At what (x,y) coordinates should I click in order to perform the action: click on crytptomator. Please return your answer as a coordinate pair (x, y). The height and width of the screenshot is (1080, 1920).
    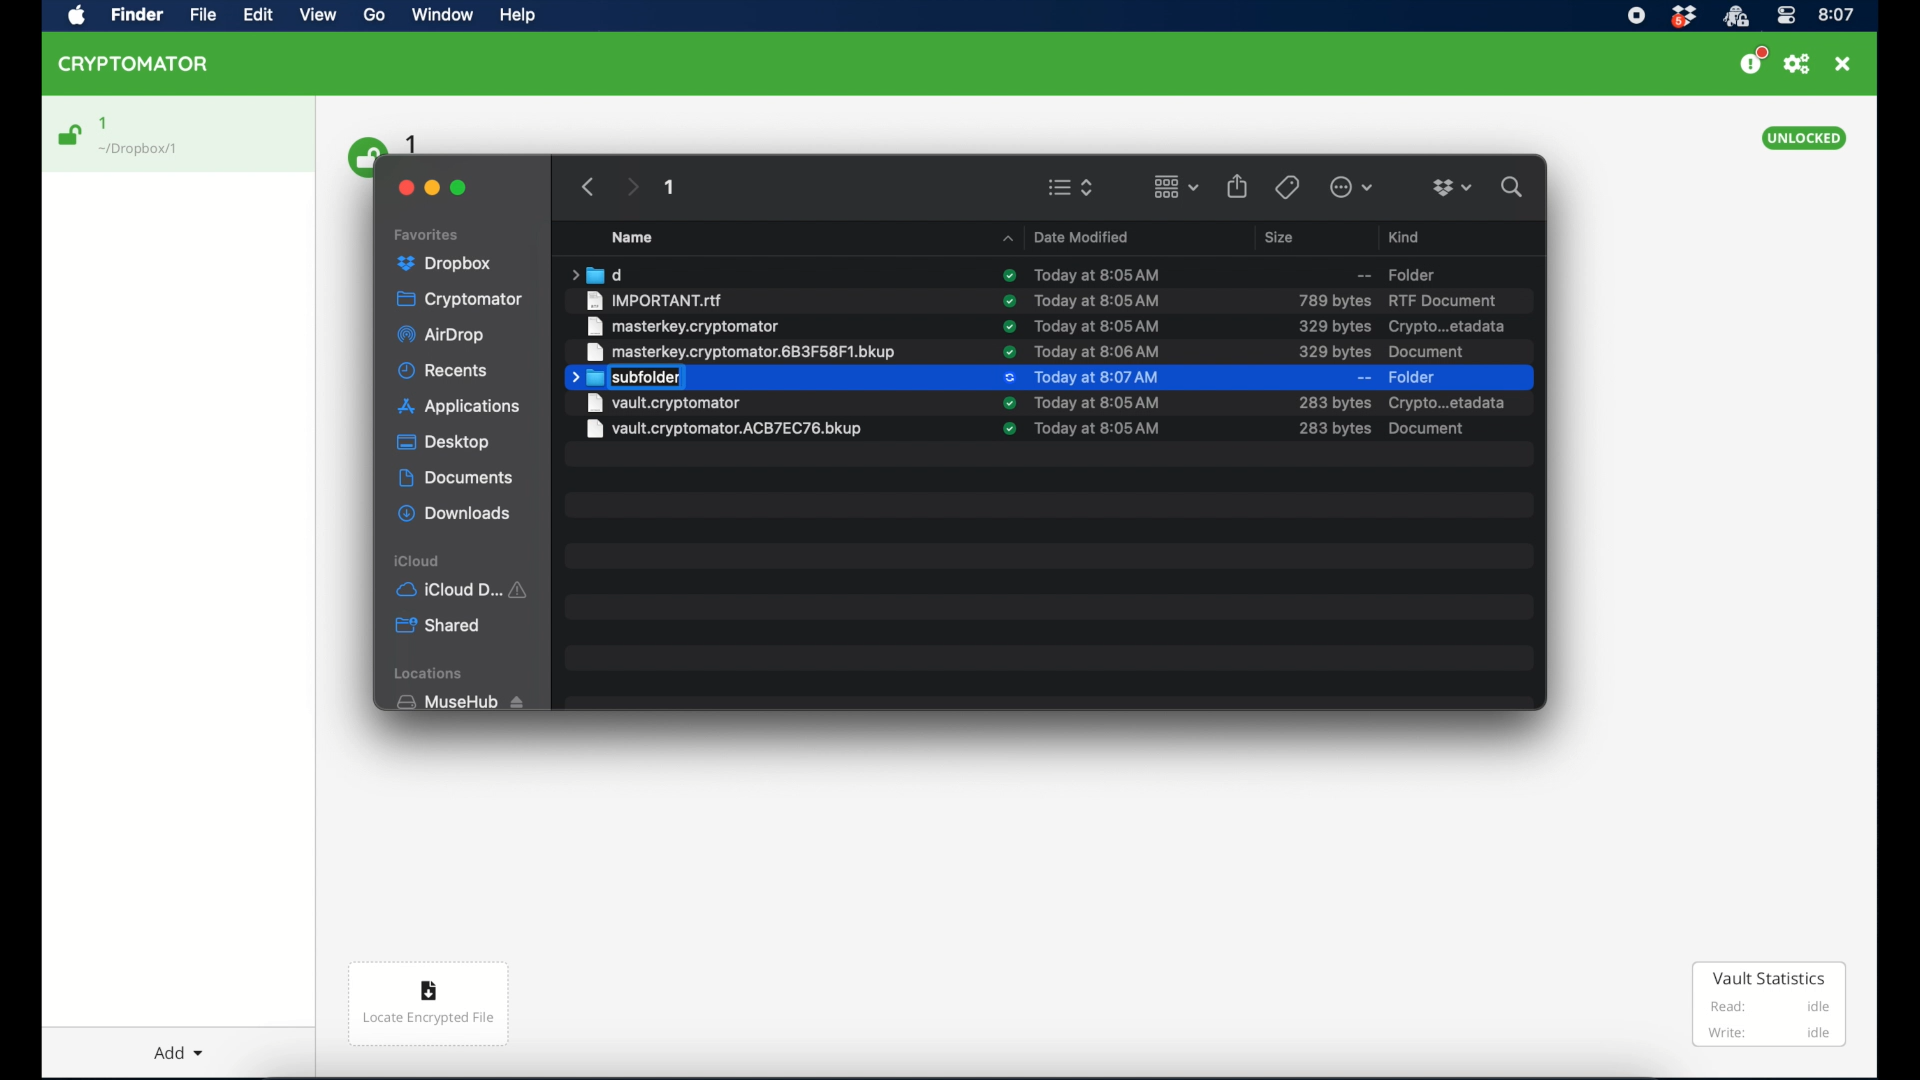
    Looking at the image, I should click on (1735, 17).